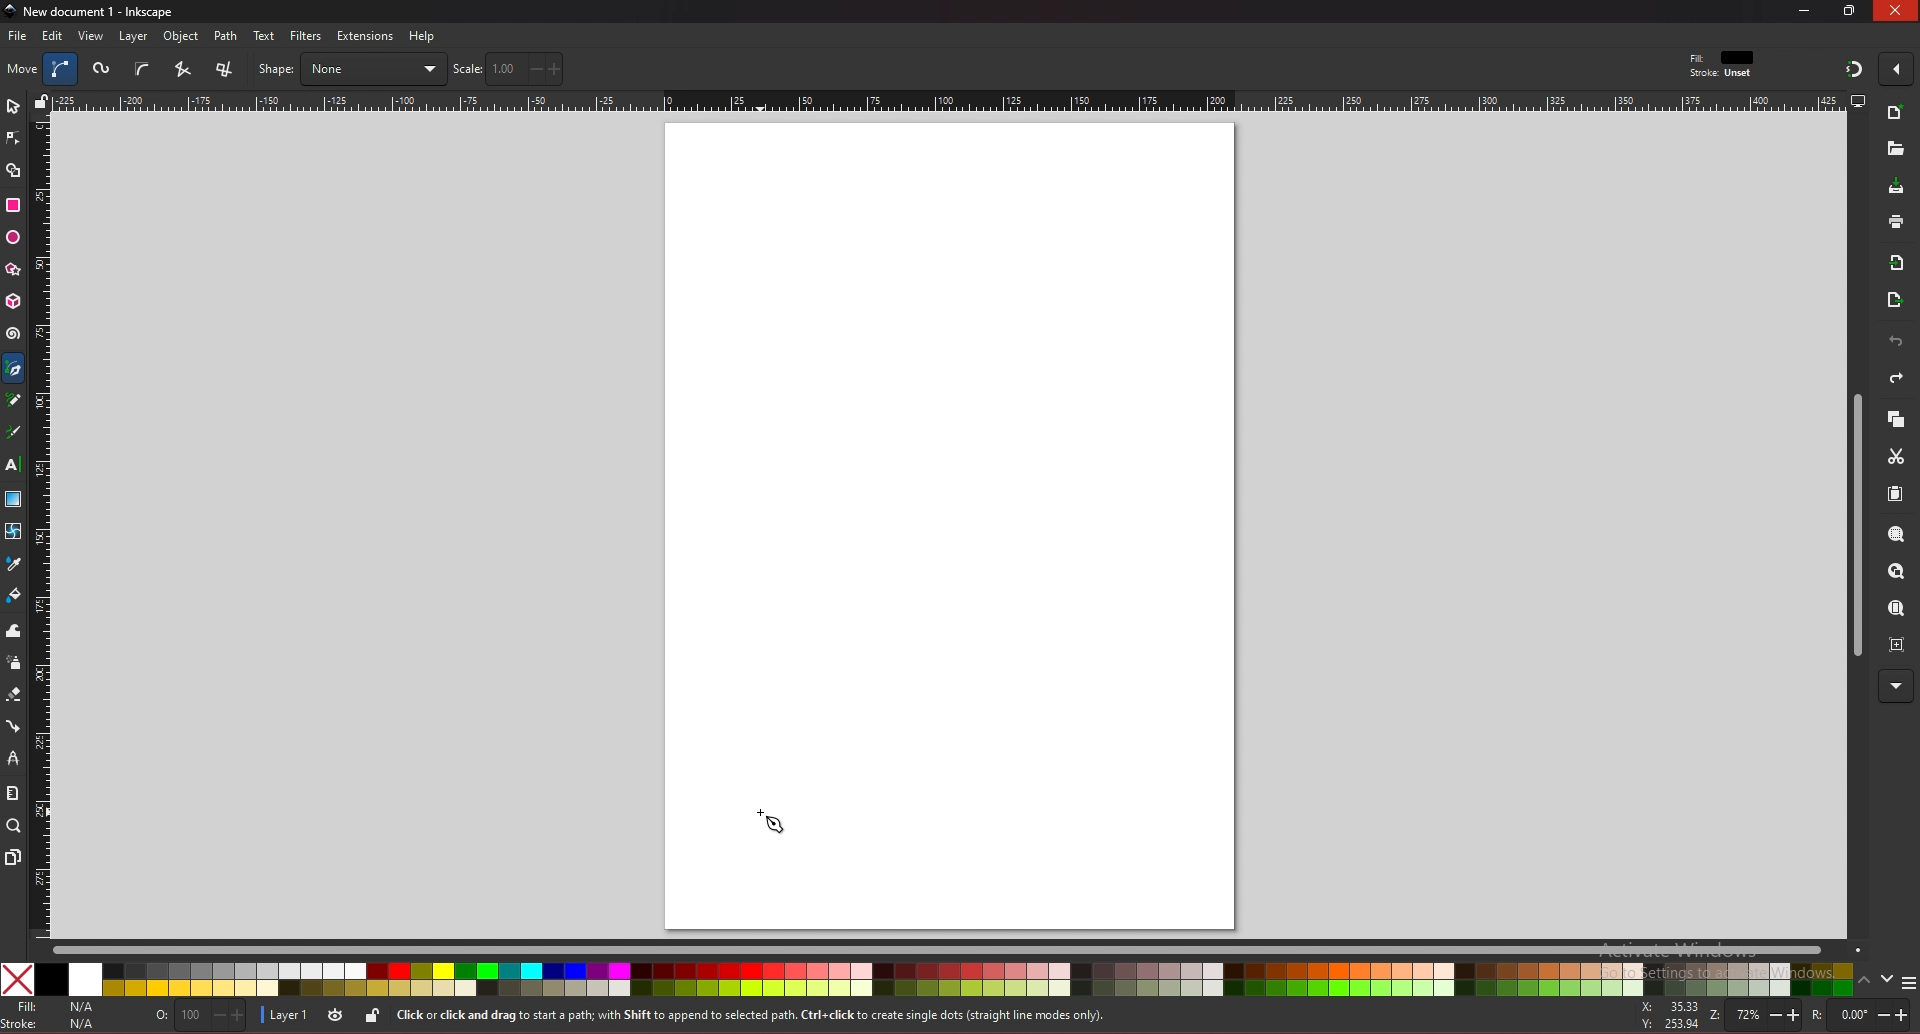 The height and width of the screenshot is (1034, 1920). I want to click on layer, so click(133, 36).